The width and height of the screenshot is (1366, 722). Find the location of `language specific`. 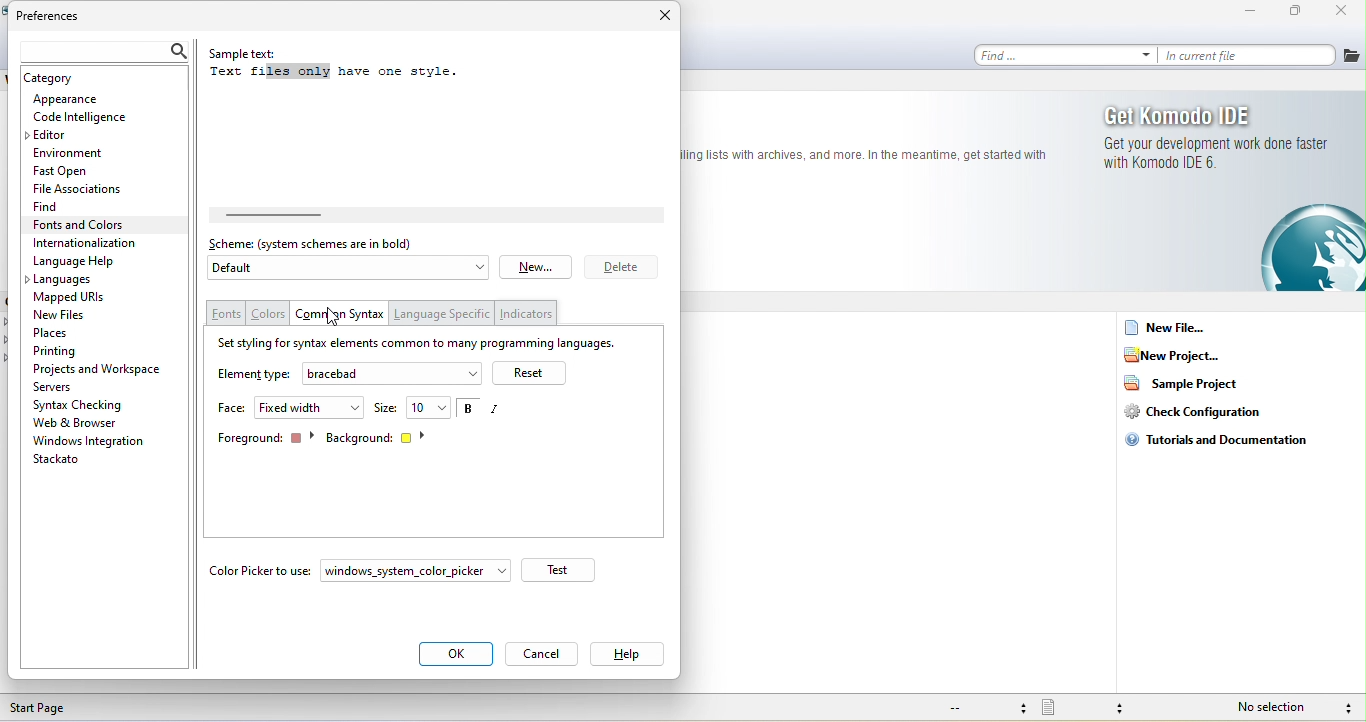

language specific is located at coordinates (446, 312).